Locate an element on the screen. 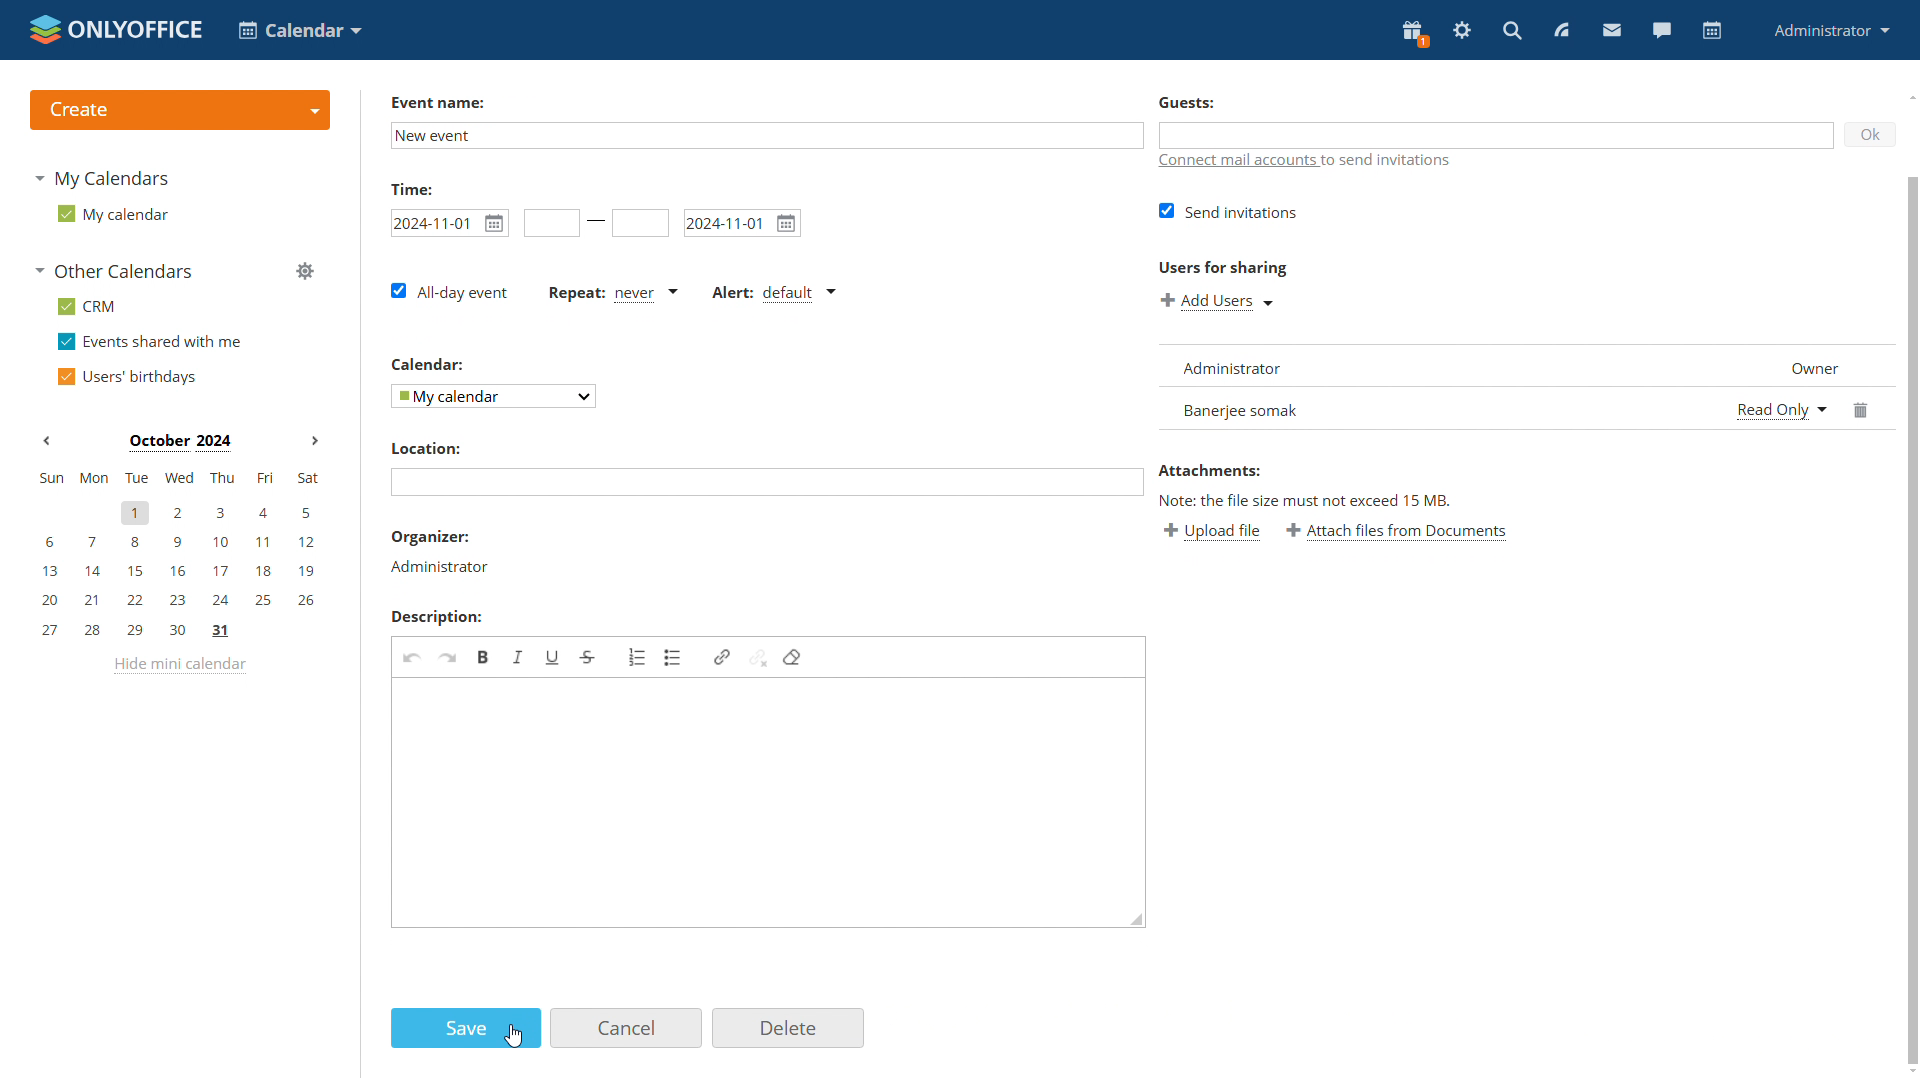 This screenshot has width=1920, height=1080. cancel is located at coordinates (625, 1028).